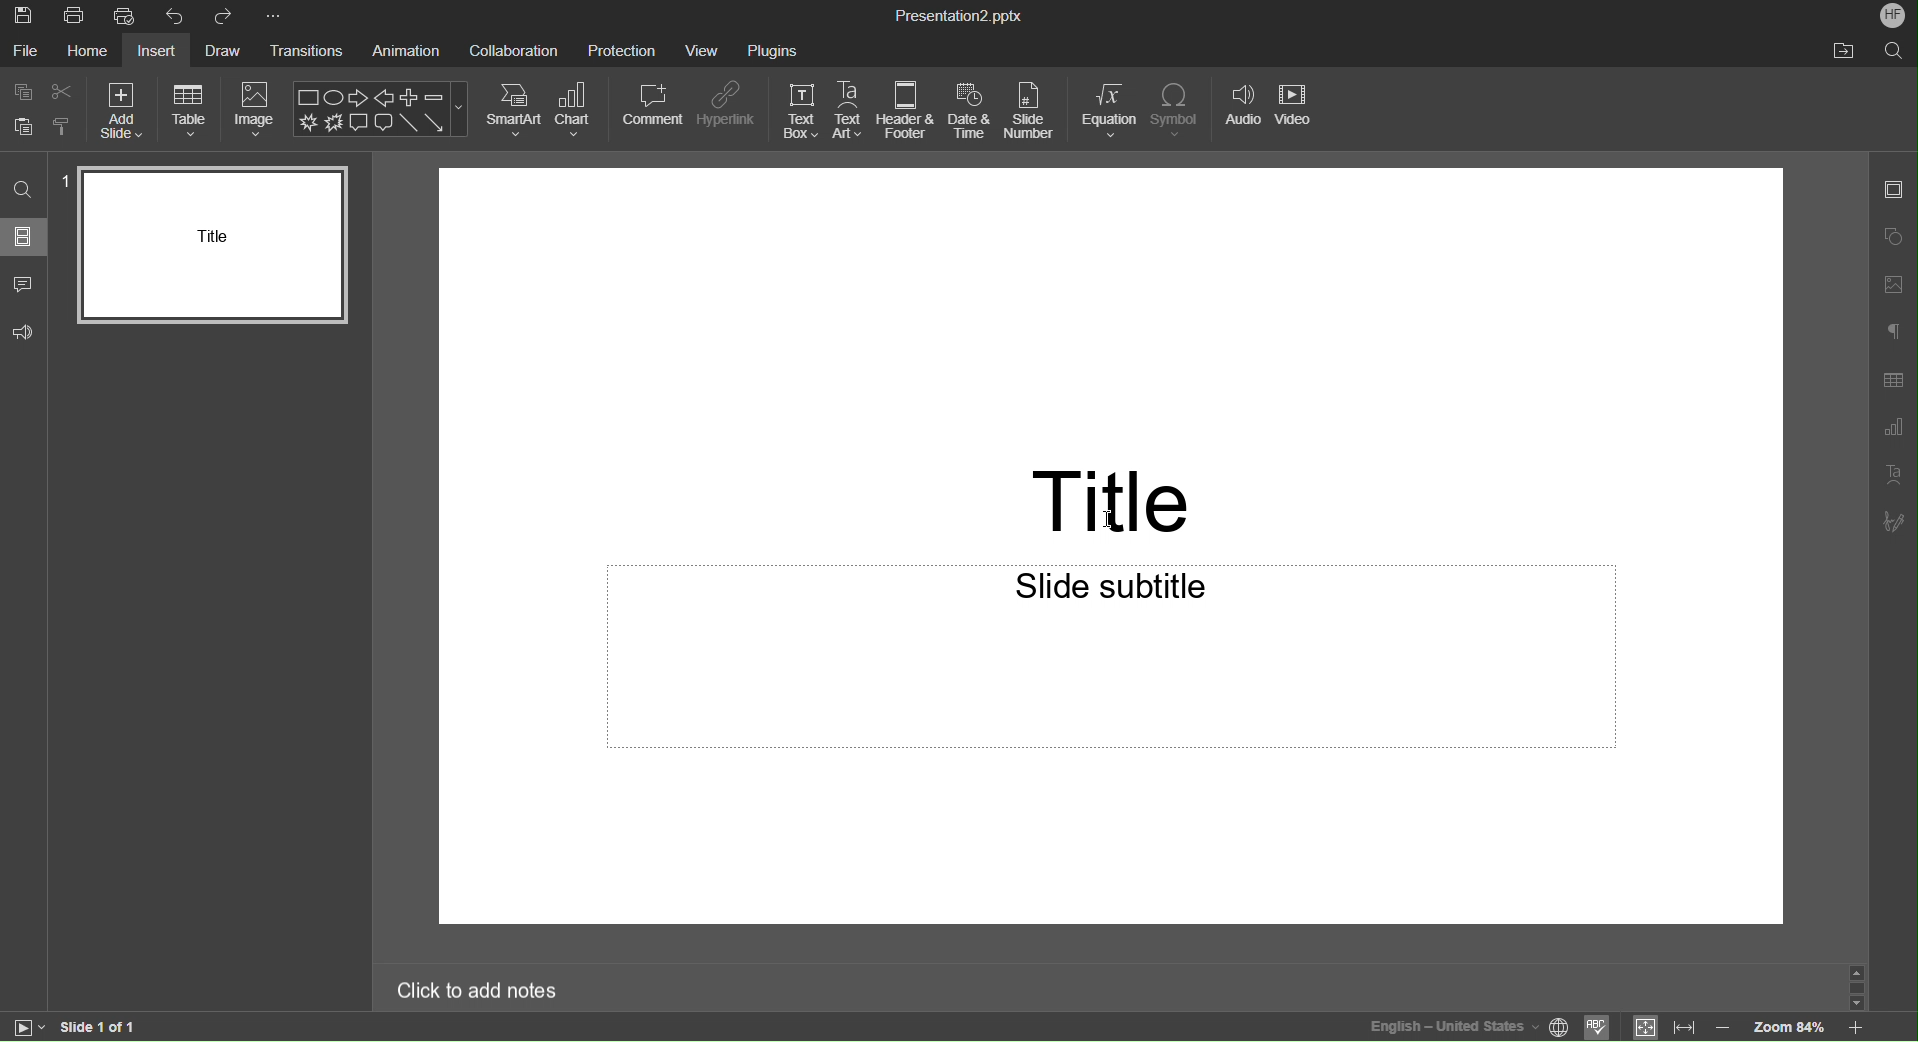  Describe the element at coordinates (1791, 1026) in the screenshot. I see `zoom level` at that location.